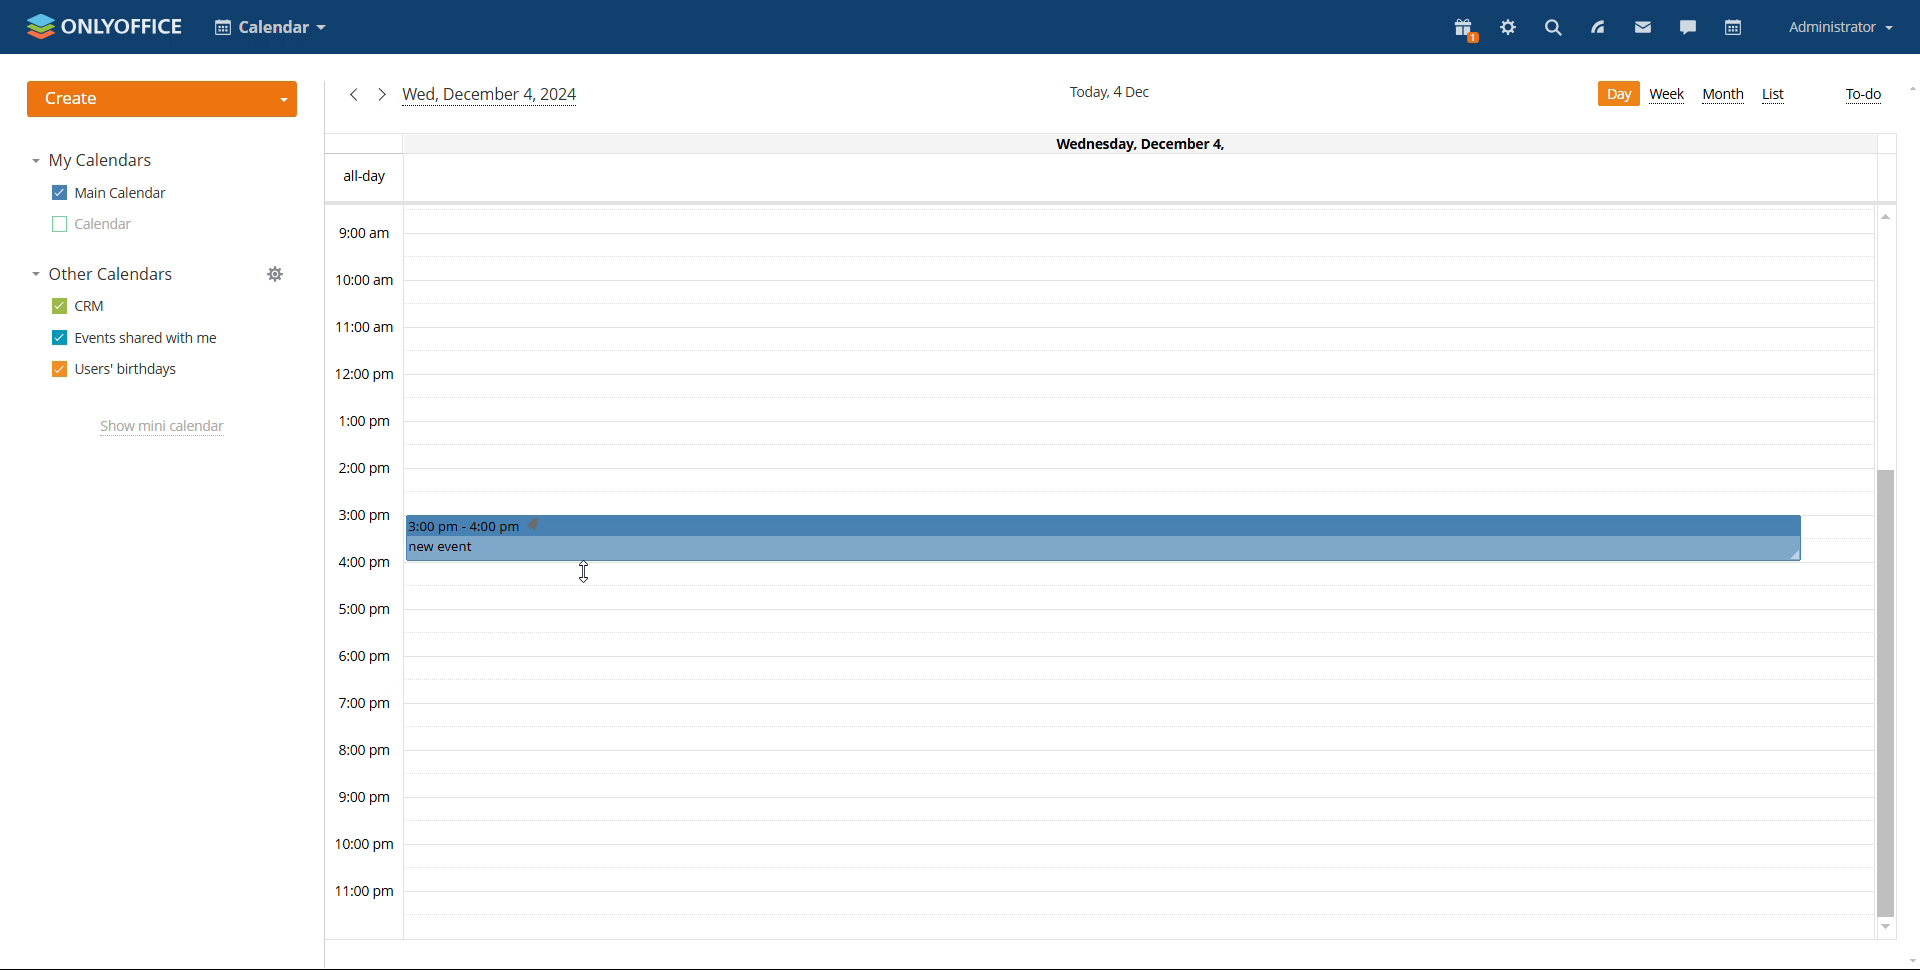 Image resolution: width=1920 pixels, height=970 pixels. What do you see at coordinates (1096, 143) in the screenshot?
I see `date` at bounding box center [1096, 143].